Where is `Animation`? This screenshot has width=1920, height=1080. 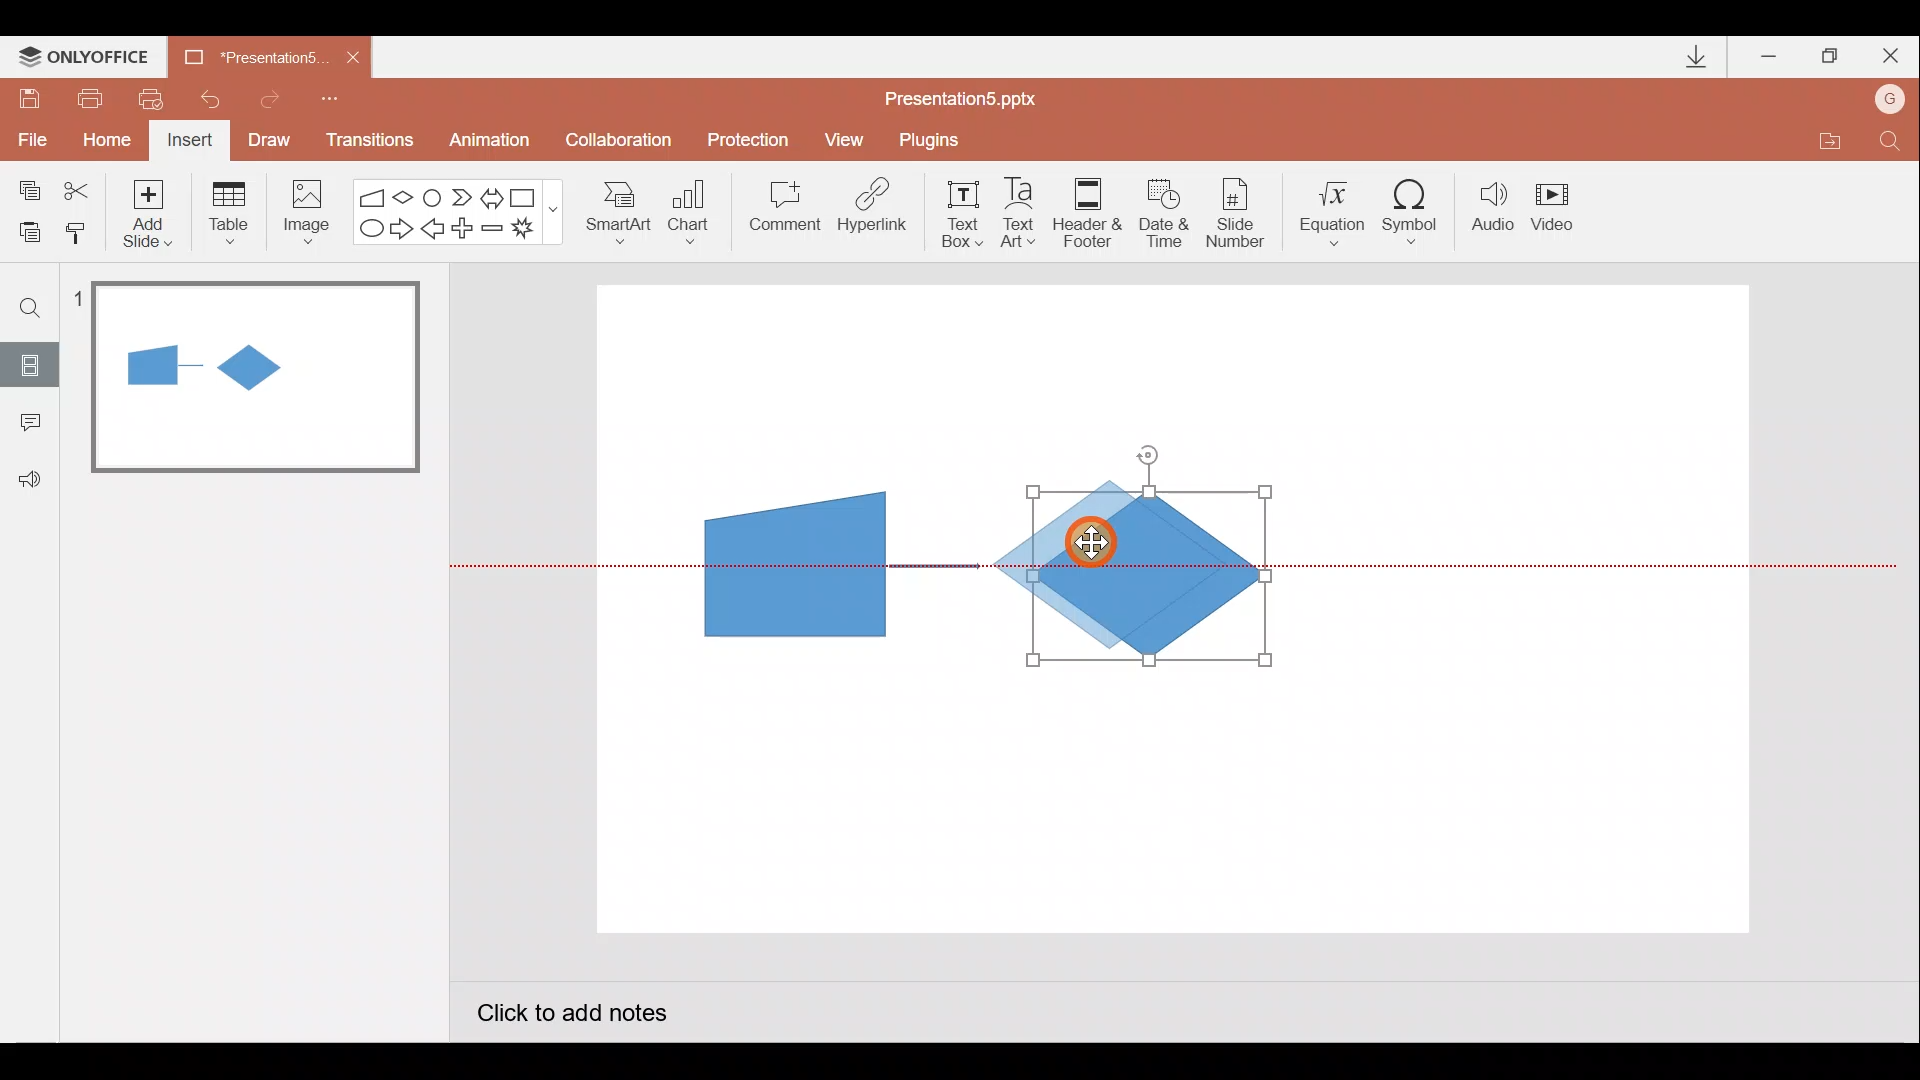 Animation is located at coordinates (492, 143).